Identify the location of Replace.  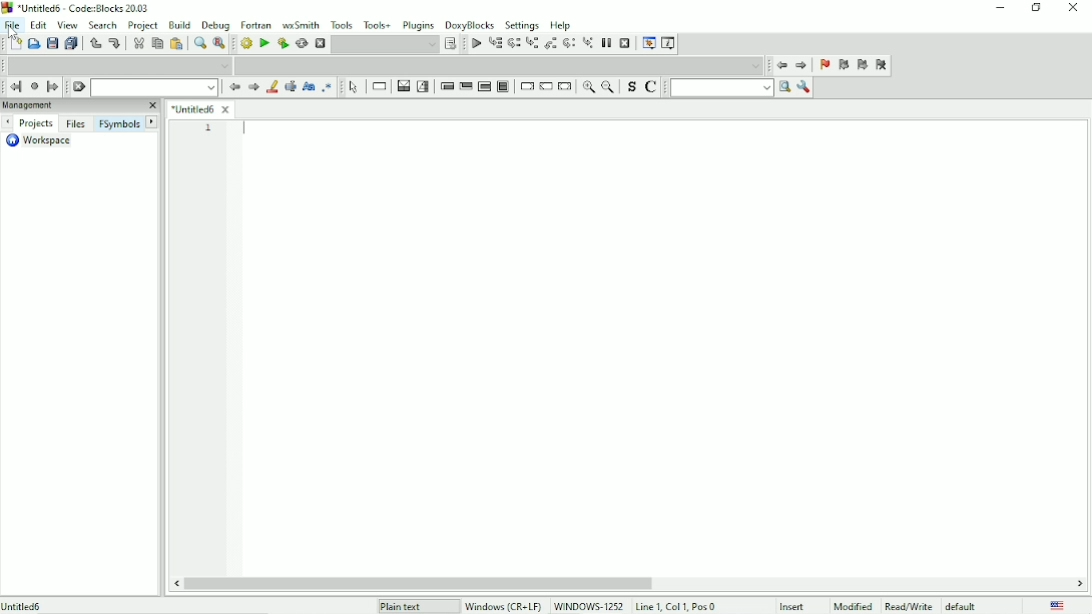
(219, 45).